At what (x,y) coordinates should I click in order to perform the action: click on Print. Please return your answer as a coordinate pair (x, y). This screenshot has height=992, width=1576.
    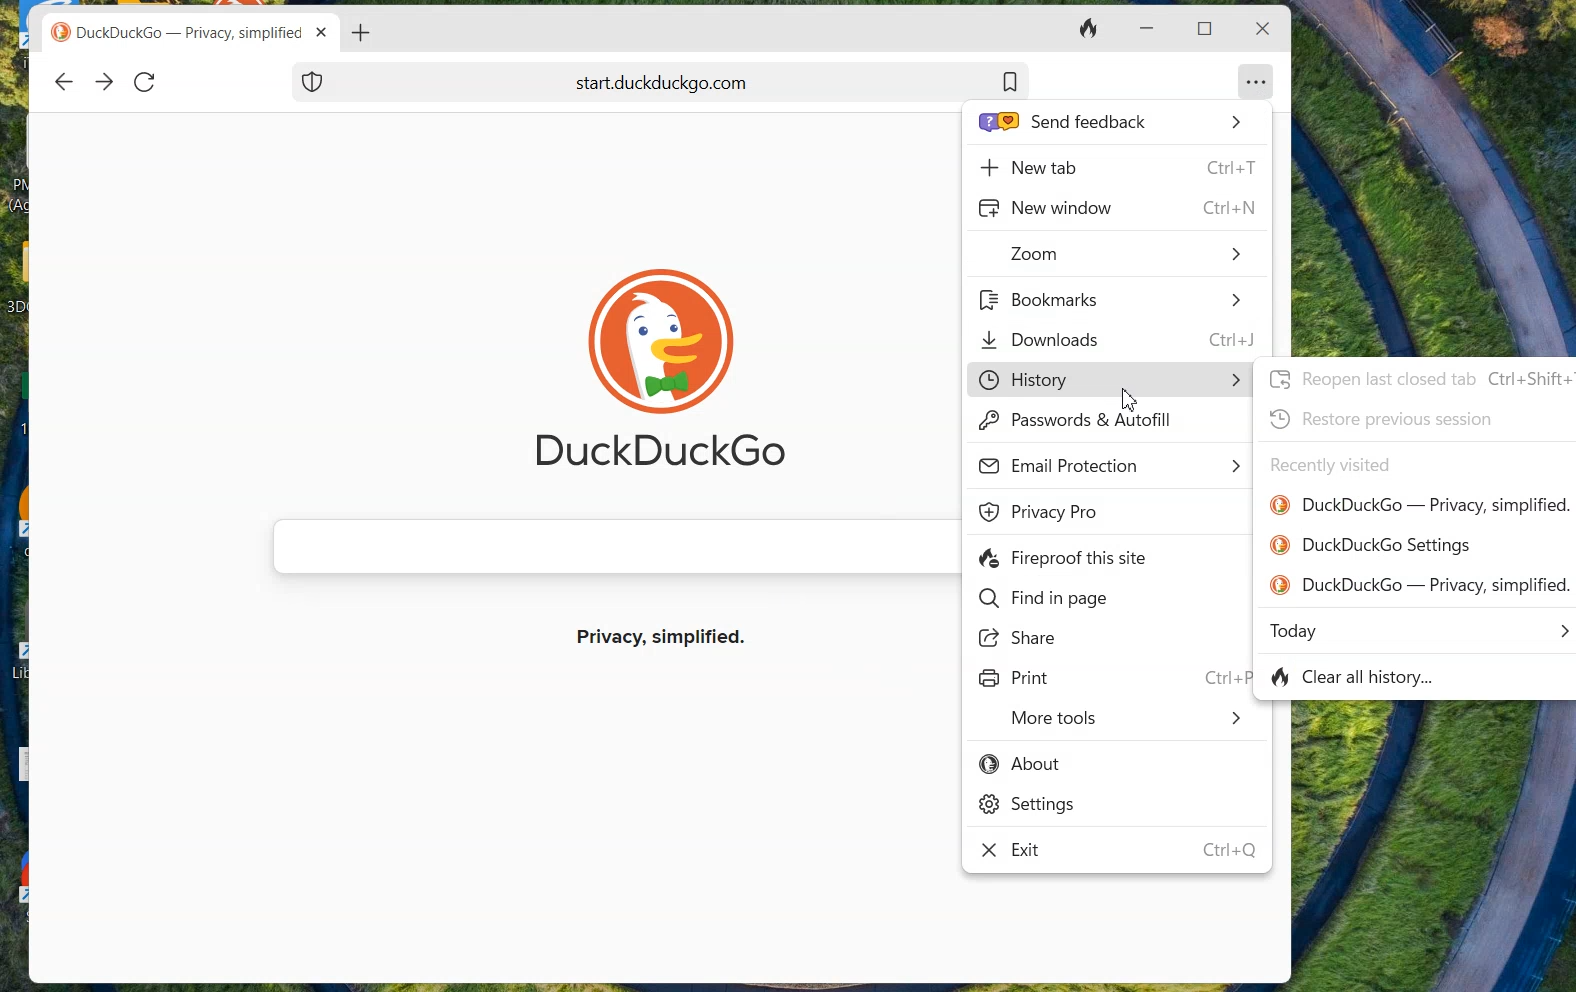
    Looking at the image, I should click on (1016, 679).